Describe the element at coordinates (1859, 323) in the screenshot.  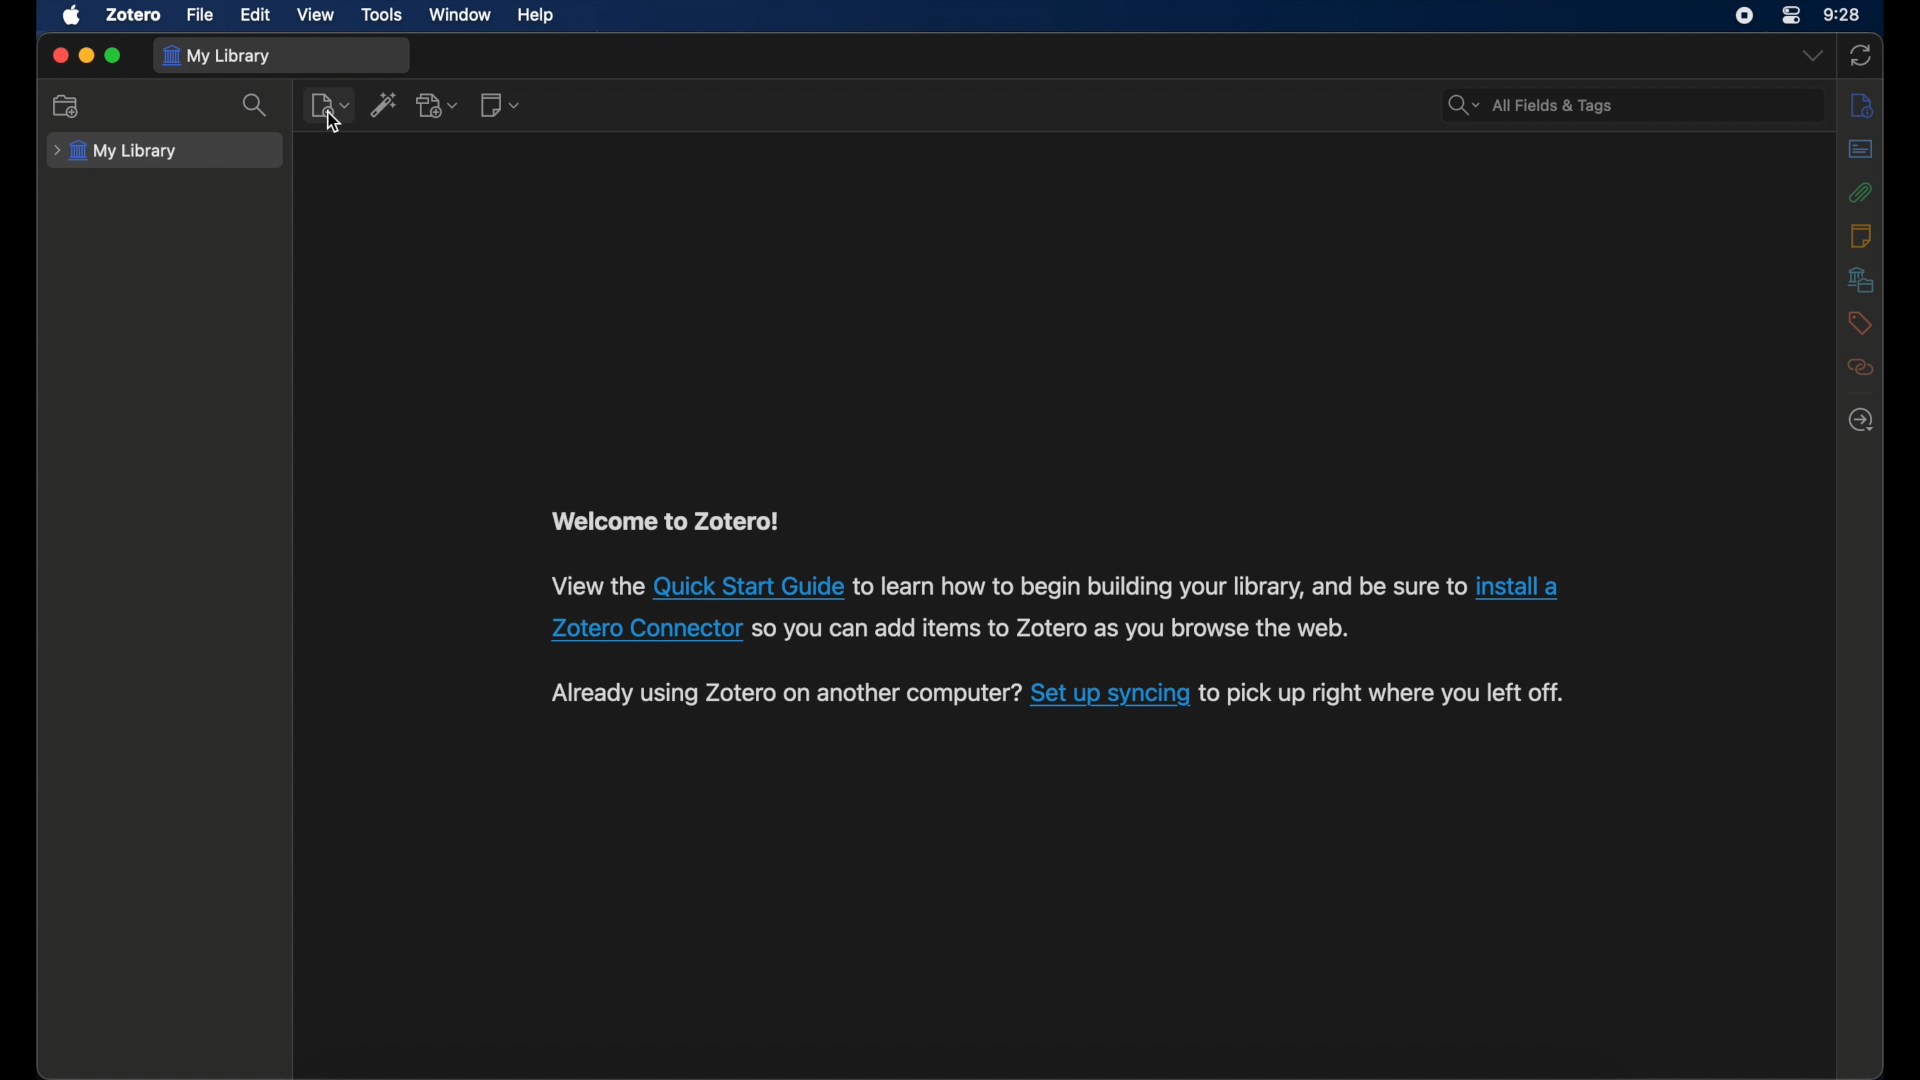
I see `tags` at that location.